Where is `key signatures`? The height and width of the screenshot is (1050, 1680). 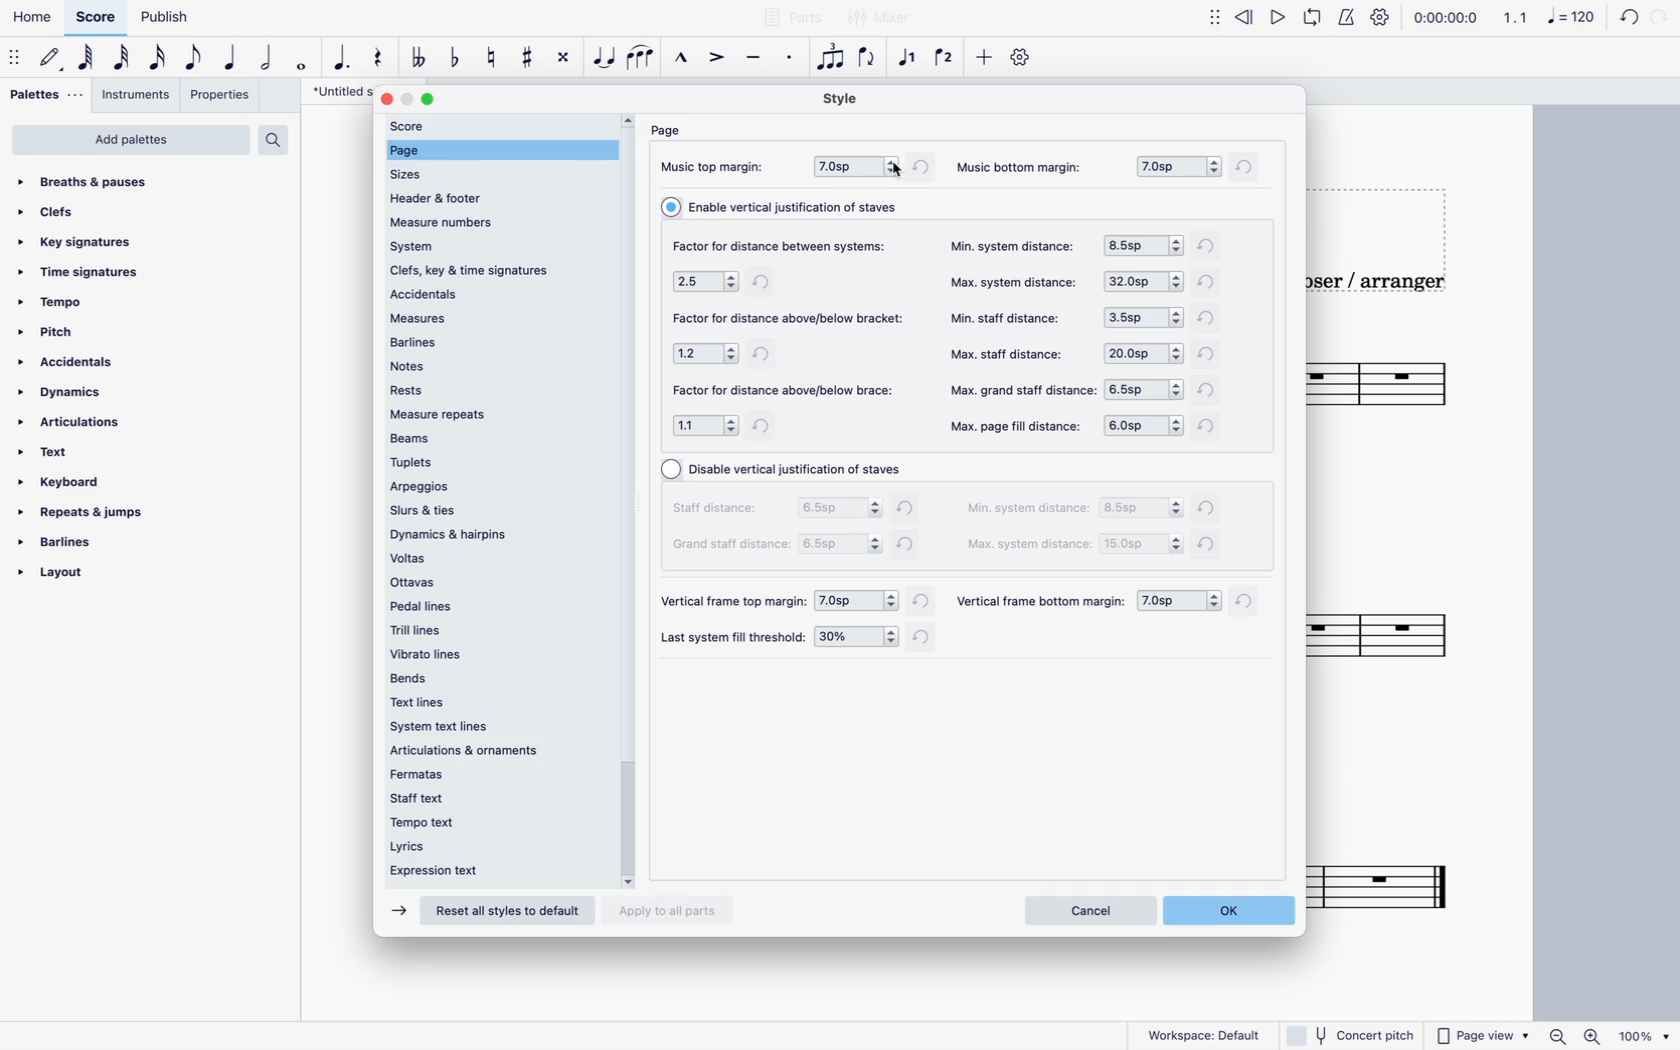 key signatures is located at coordinates (83, 242).